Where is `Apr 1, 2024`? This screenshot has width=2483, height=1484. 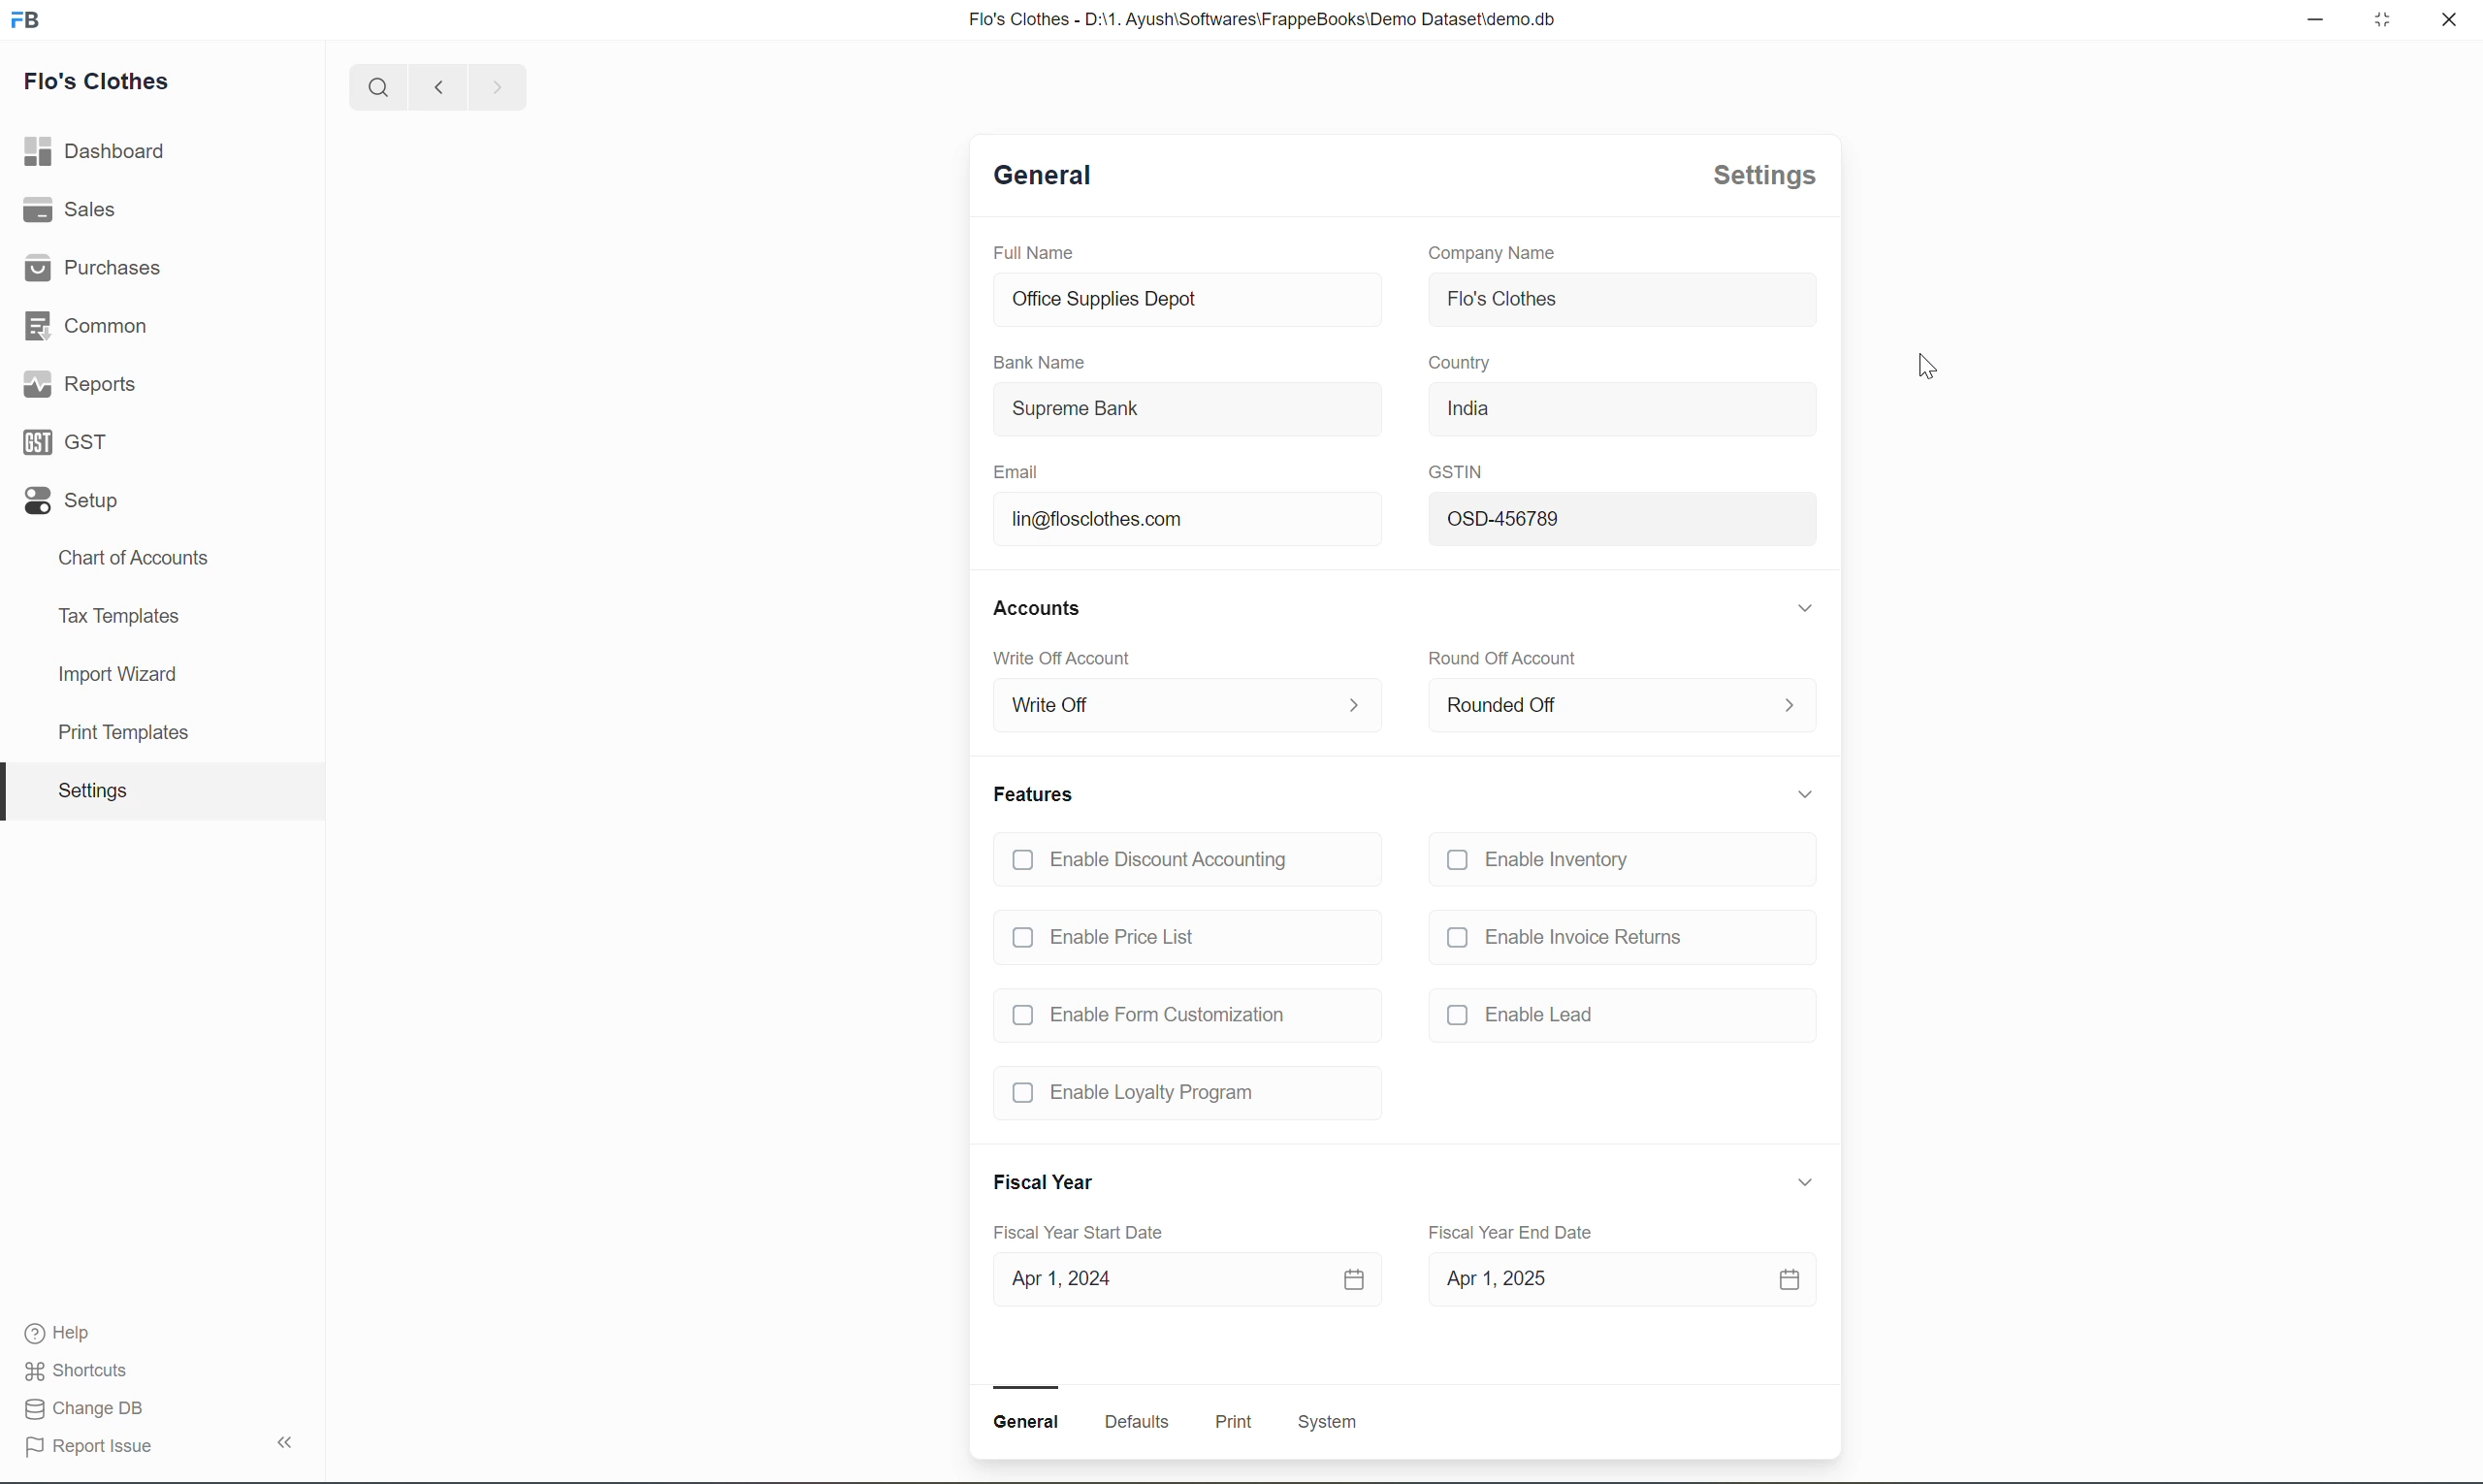
Apr 1, 2024 is located at coordinates (1154, 1280).